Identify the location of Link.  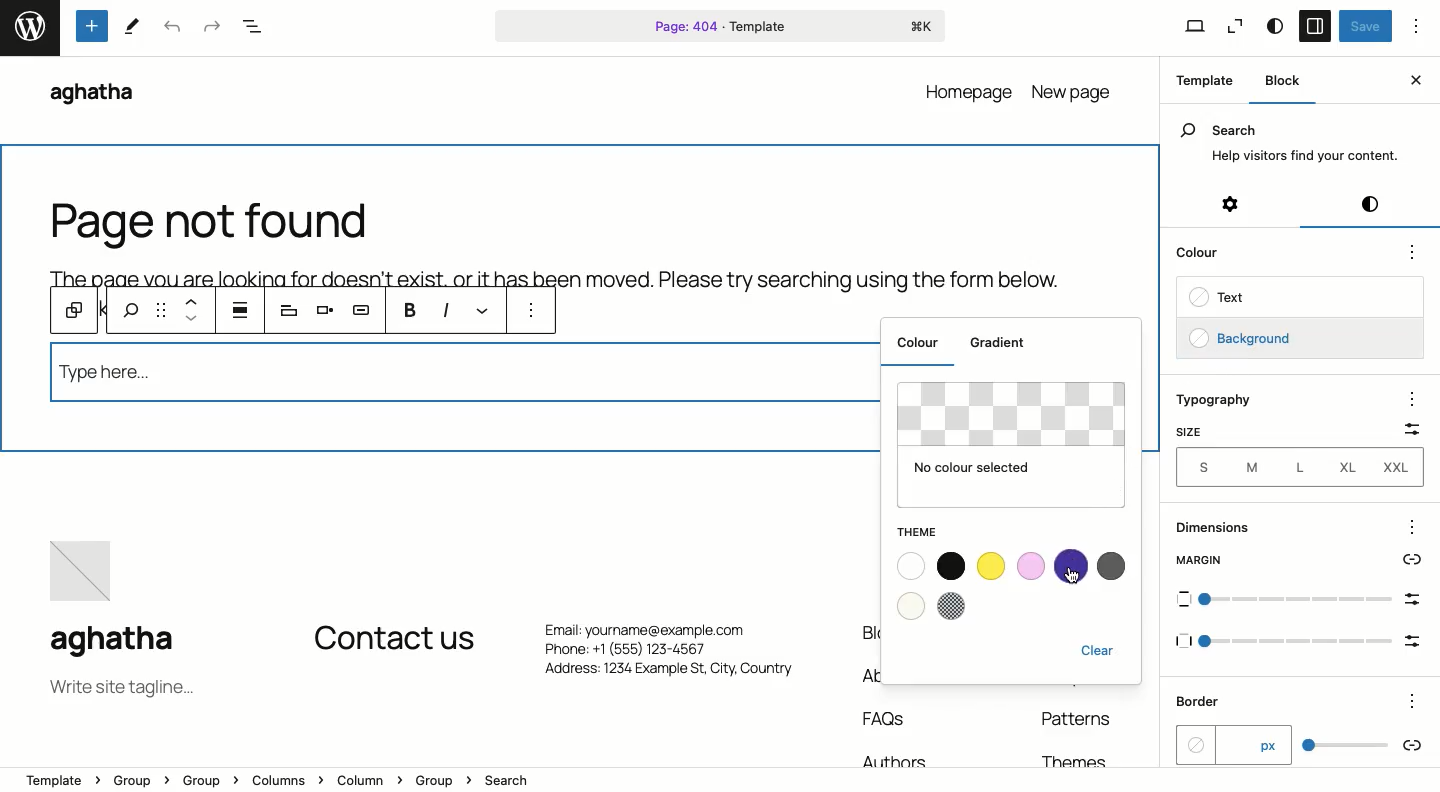
(486, 310).